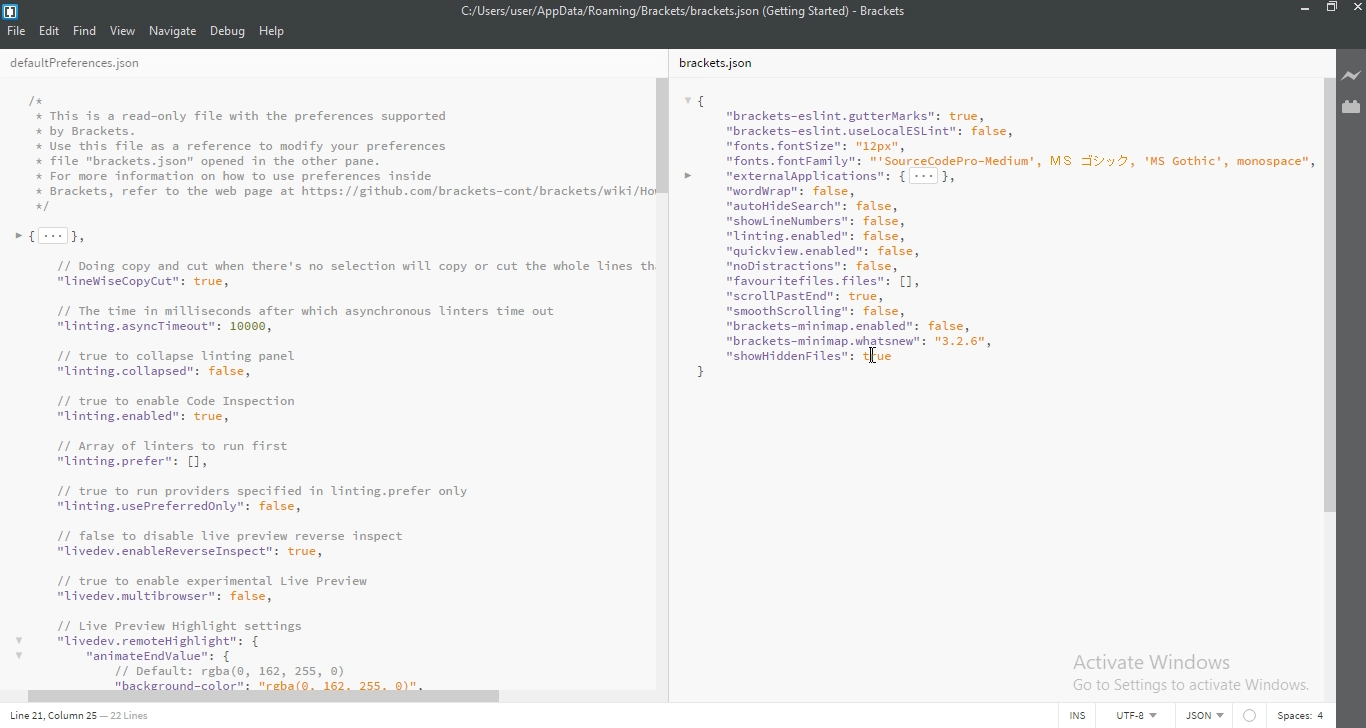 This screenshot has height=728, width=1366. Describe the element at coordinates (1207, 716) in the screenshot. I see `text` at that location.